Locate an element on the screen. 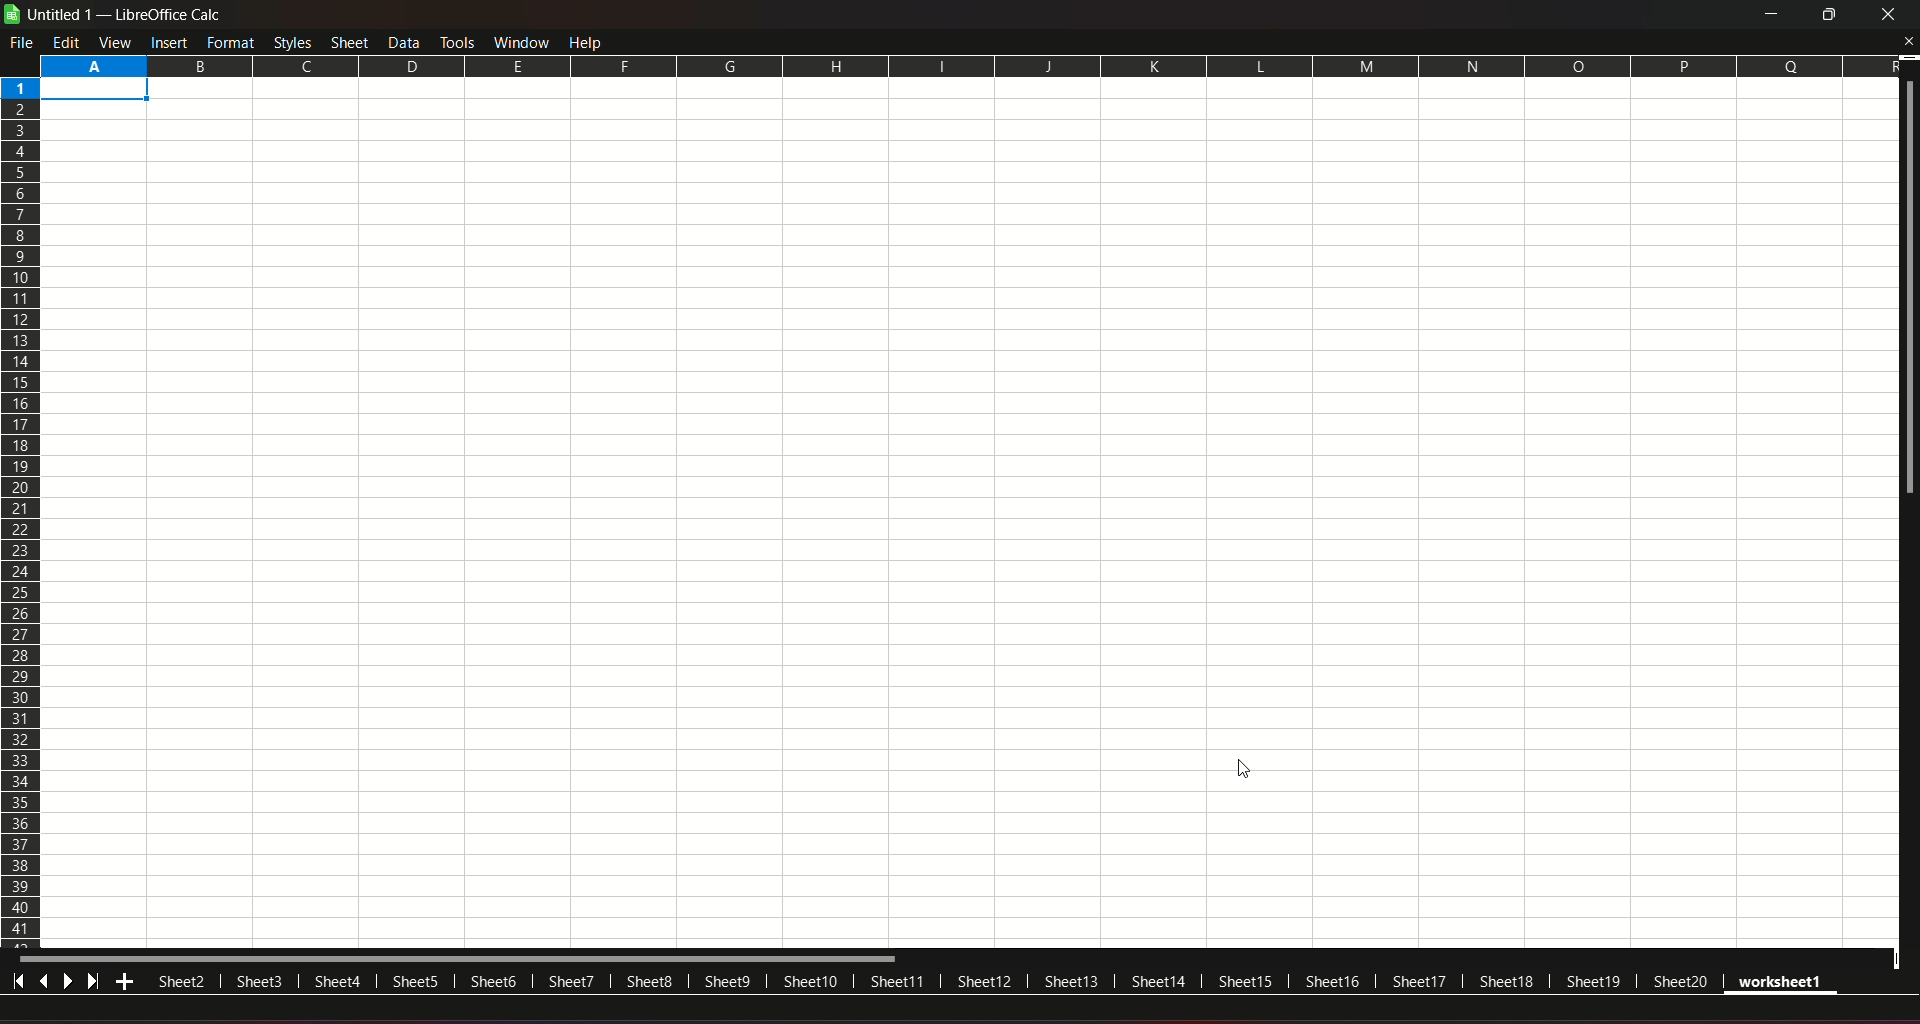  format is located at coordinates (231, 42).